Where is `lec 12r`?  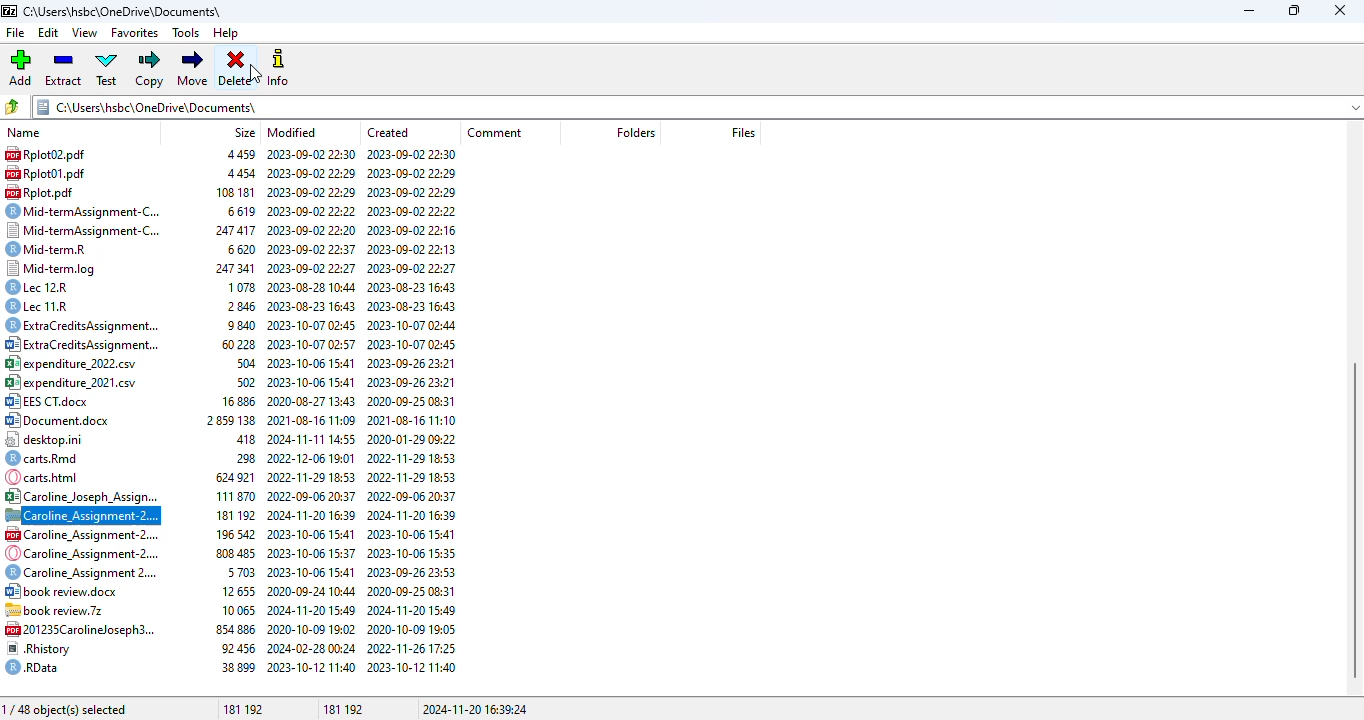
lec 12r is located at coordinates (49, 287).